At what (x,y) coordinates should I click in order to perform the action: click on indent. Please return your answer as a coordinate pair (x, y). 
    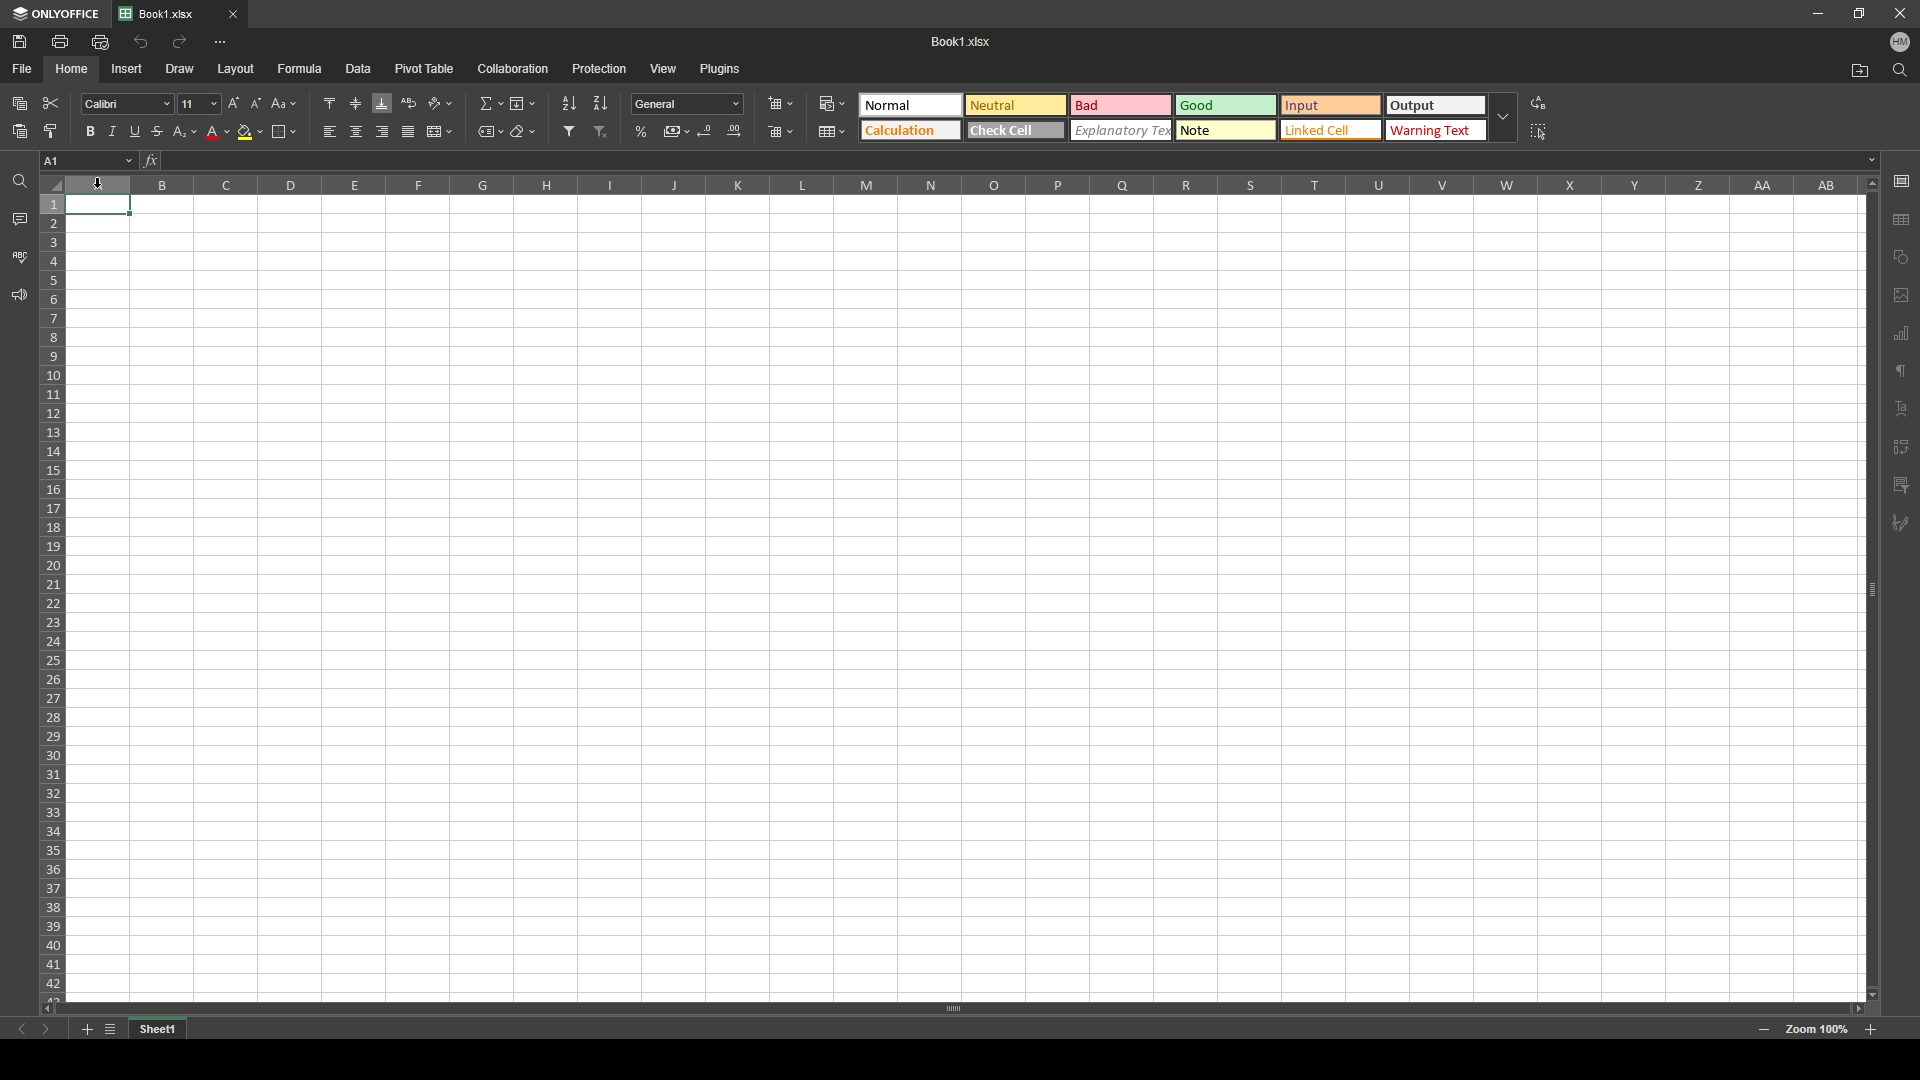
    Looking at the image, I should click on (1902, 448).